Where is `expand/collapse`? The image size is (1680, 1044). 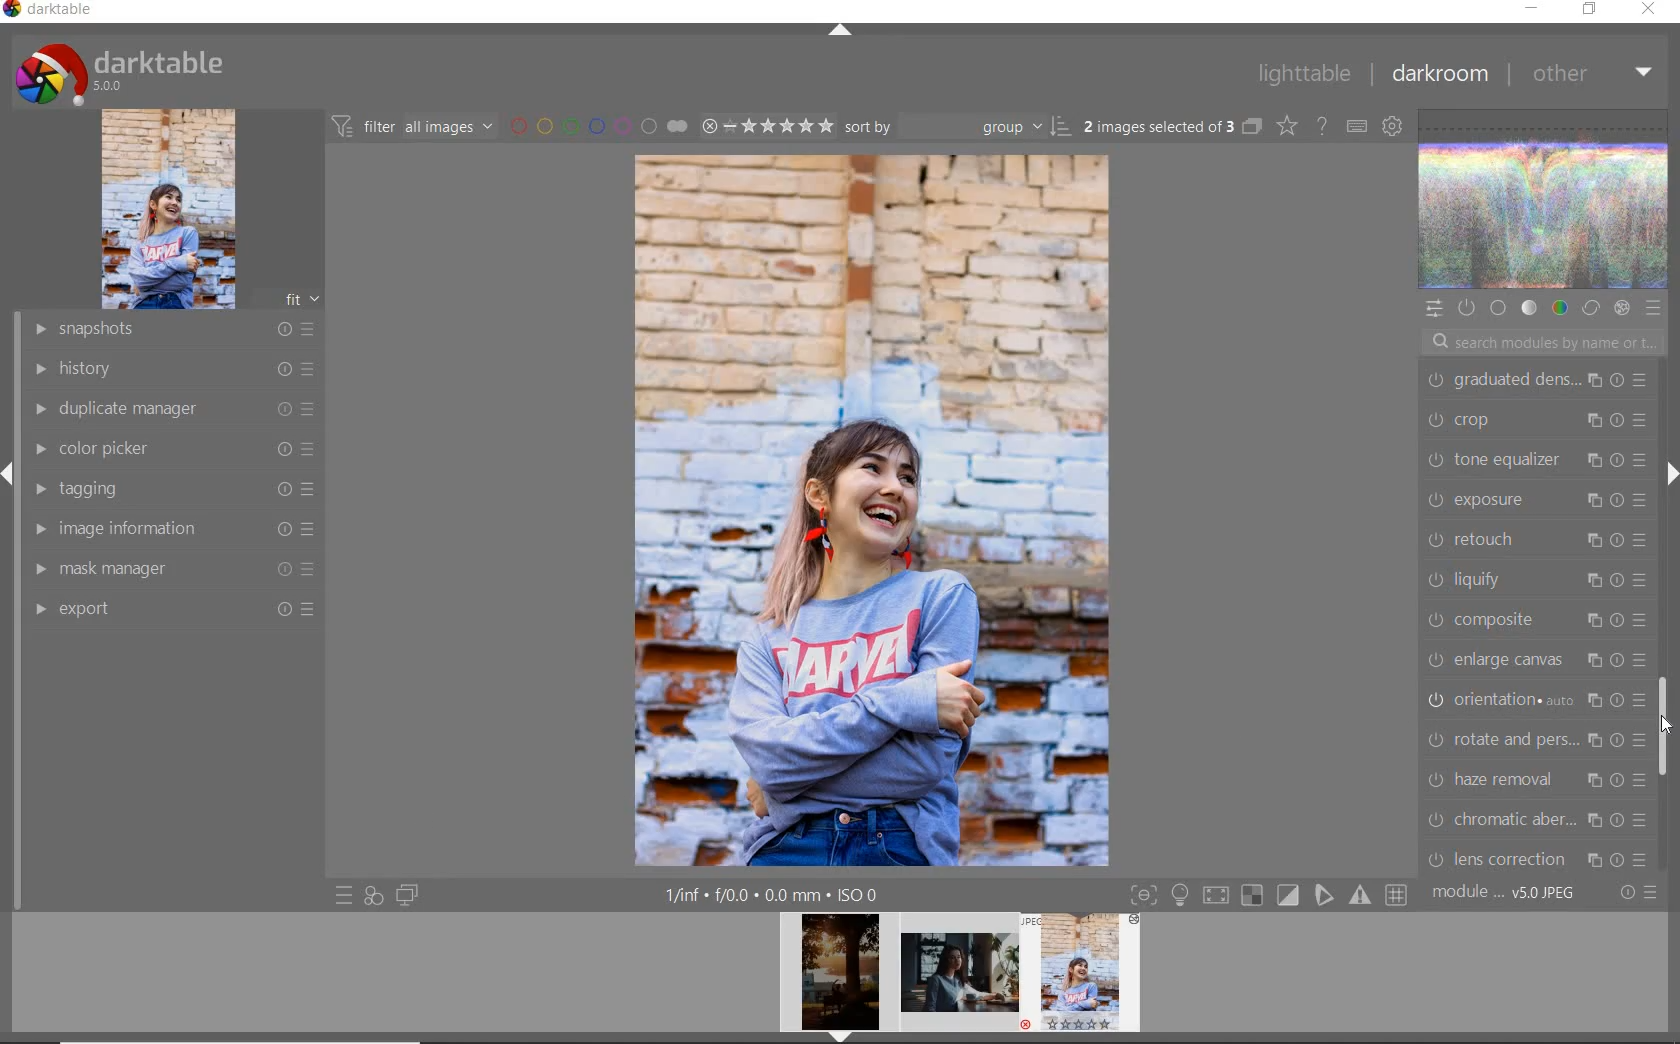 expand/collapse is located at coordinates (839, 32).